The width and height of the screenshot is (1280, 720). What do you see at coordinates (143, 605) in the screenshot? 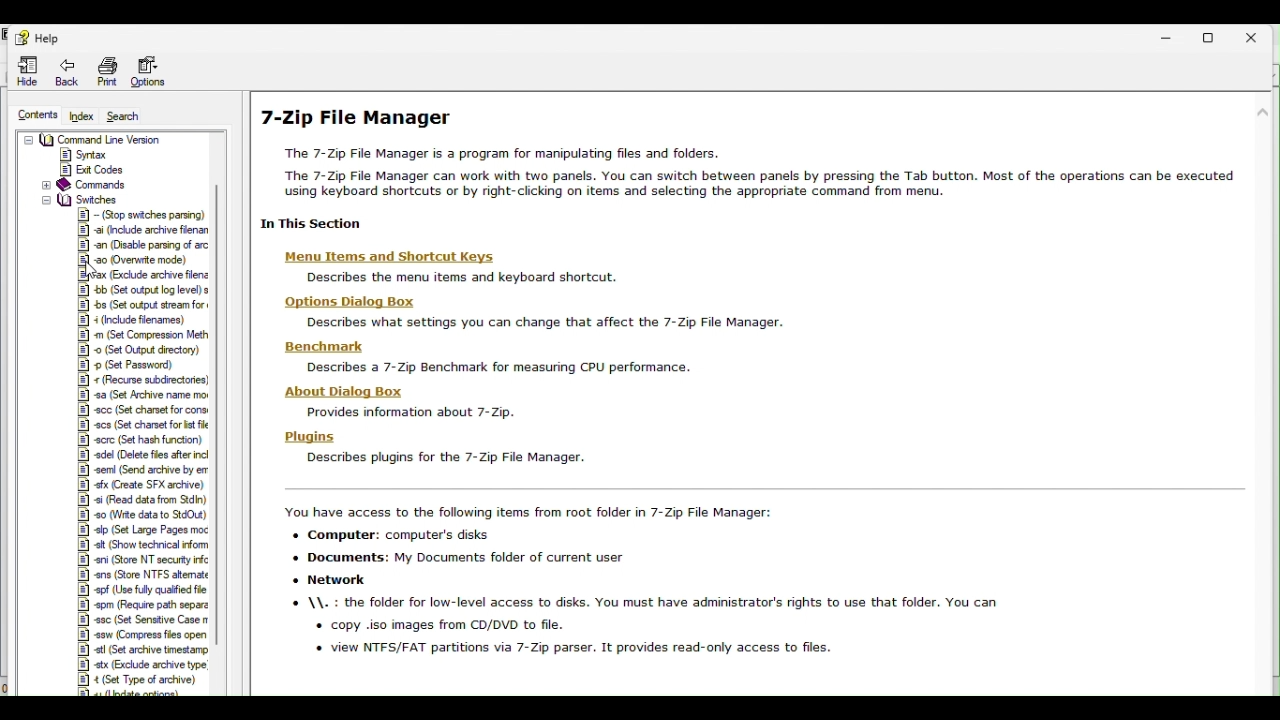
I see `|®] epm (Require path separa` at bounding box center [143, 605].